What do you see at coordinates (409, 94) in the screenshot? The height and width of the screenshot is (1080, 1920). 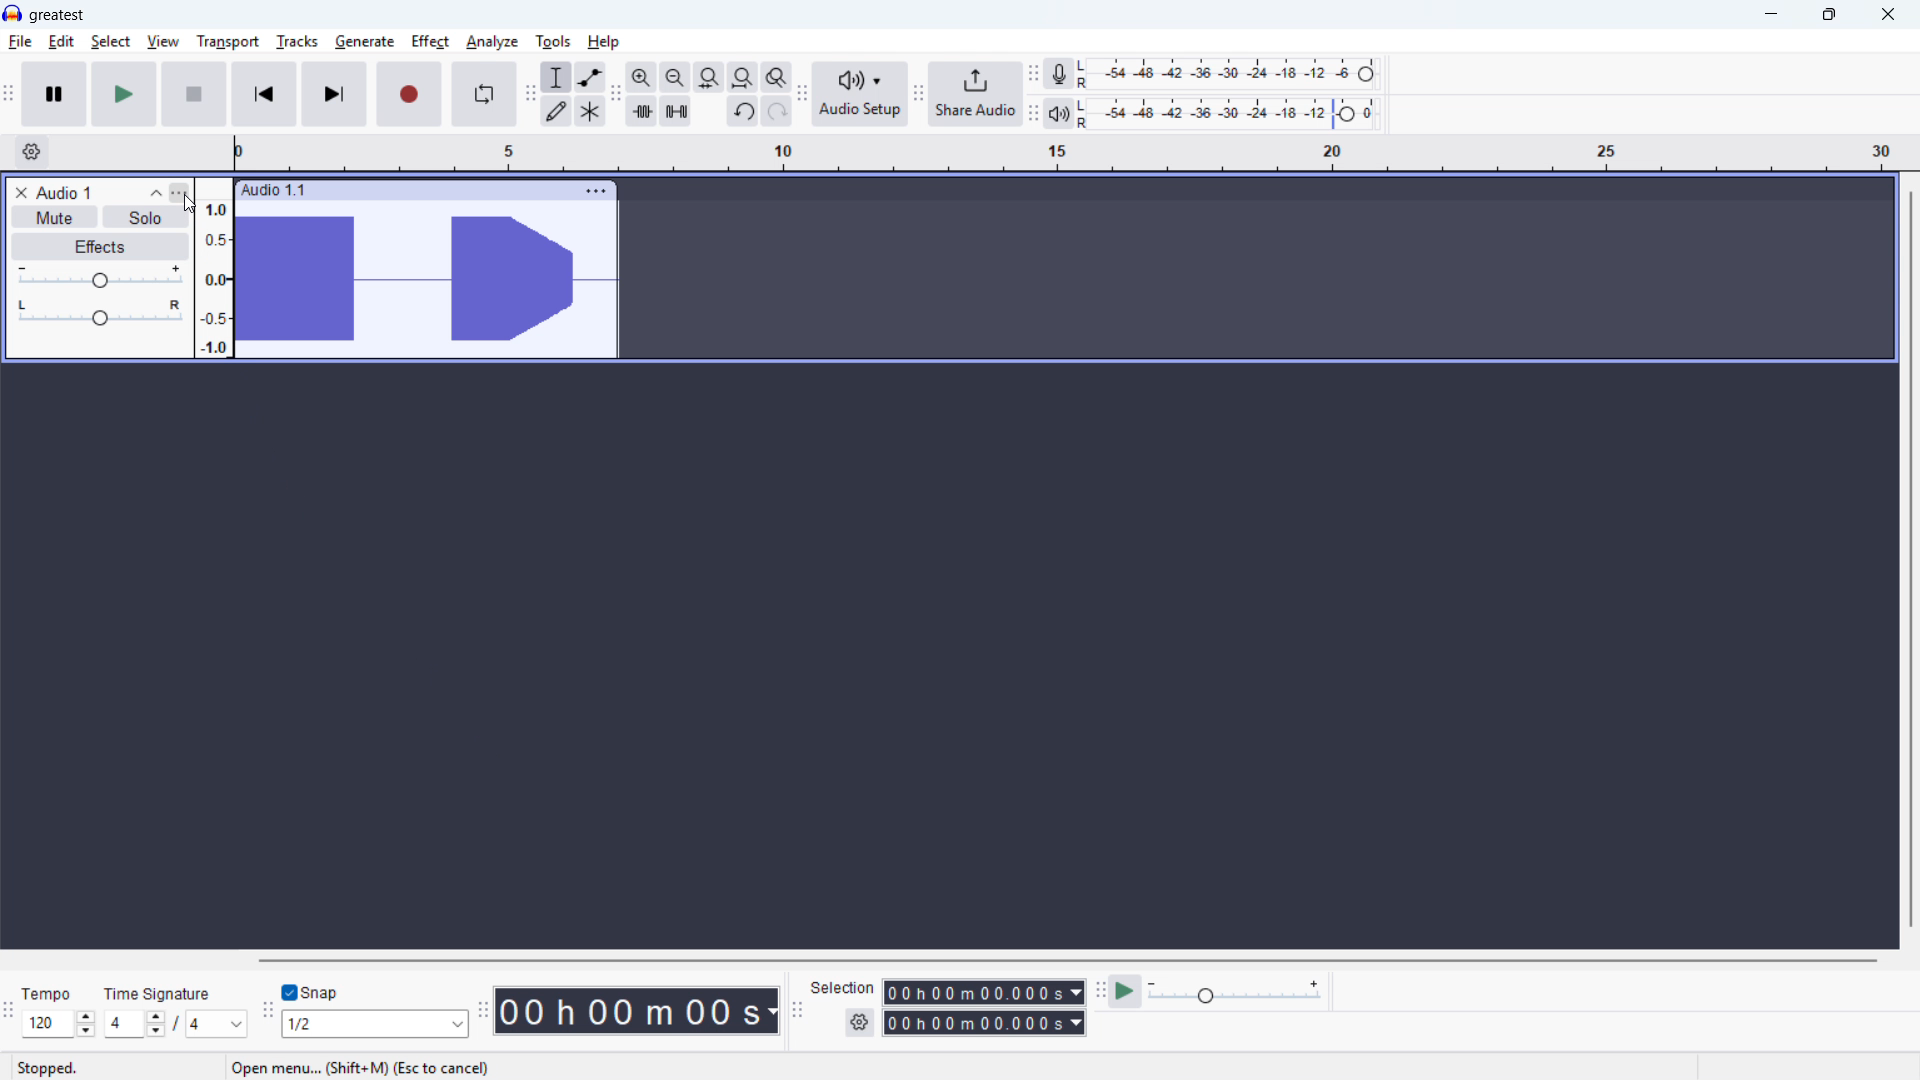 I see `record ` at bounding box center [409, 94].